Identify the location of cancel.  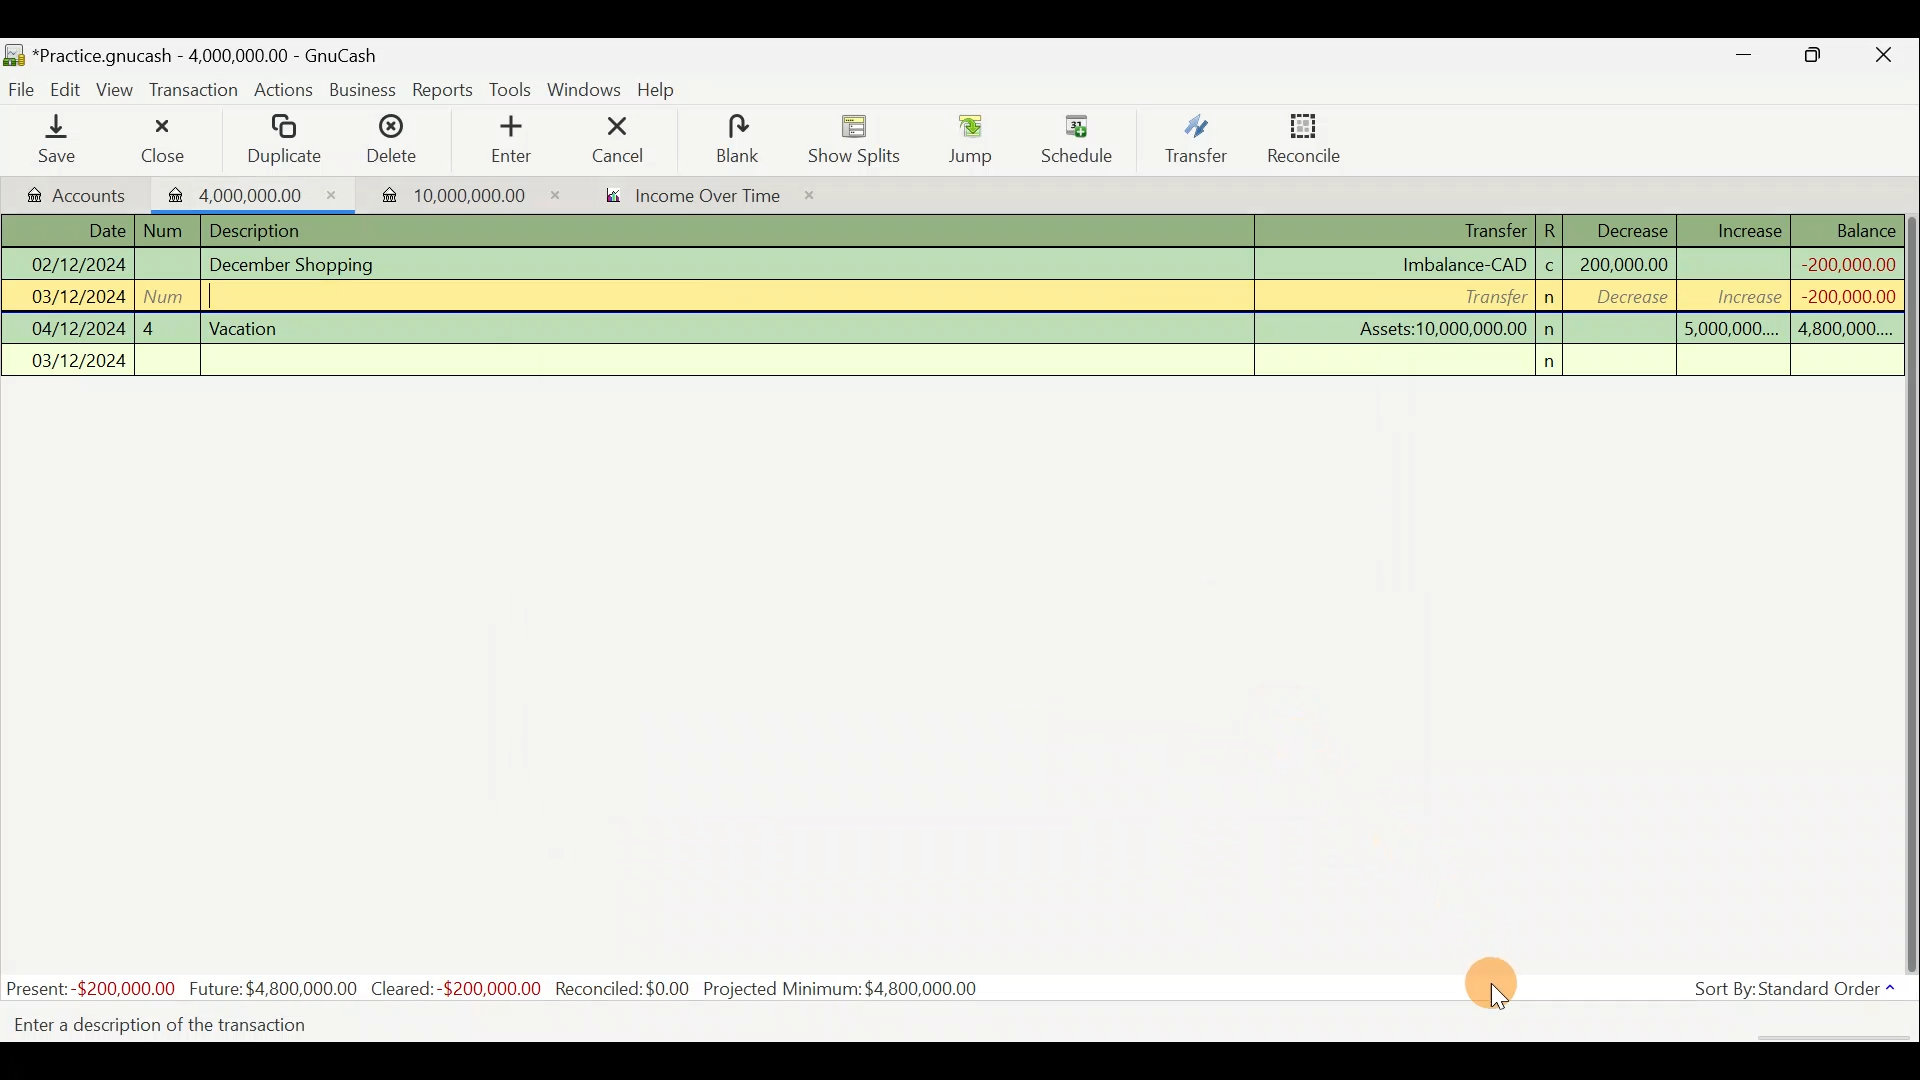
(639, 142).